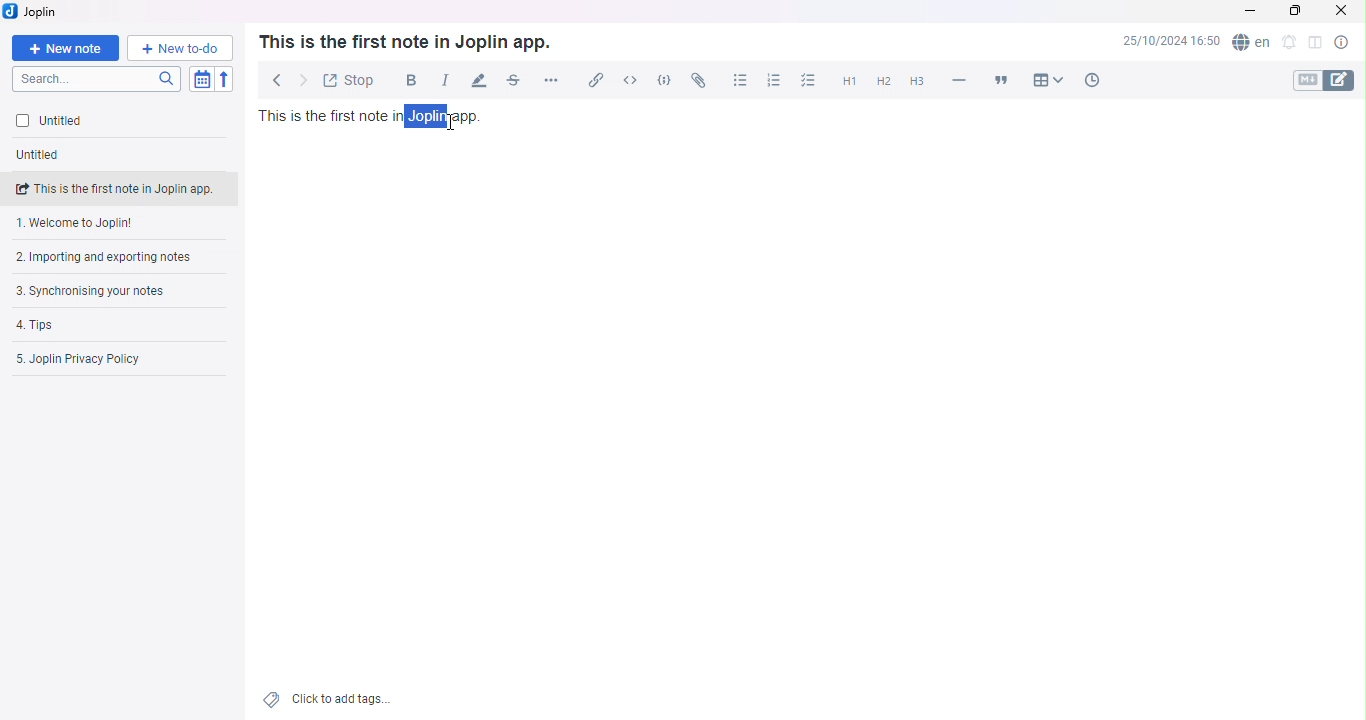  What do you see at coordinates (109, 359) in the screenshot?
I see `Joplin privacy policy` at bounding box center [109, 359].